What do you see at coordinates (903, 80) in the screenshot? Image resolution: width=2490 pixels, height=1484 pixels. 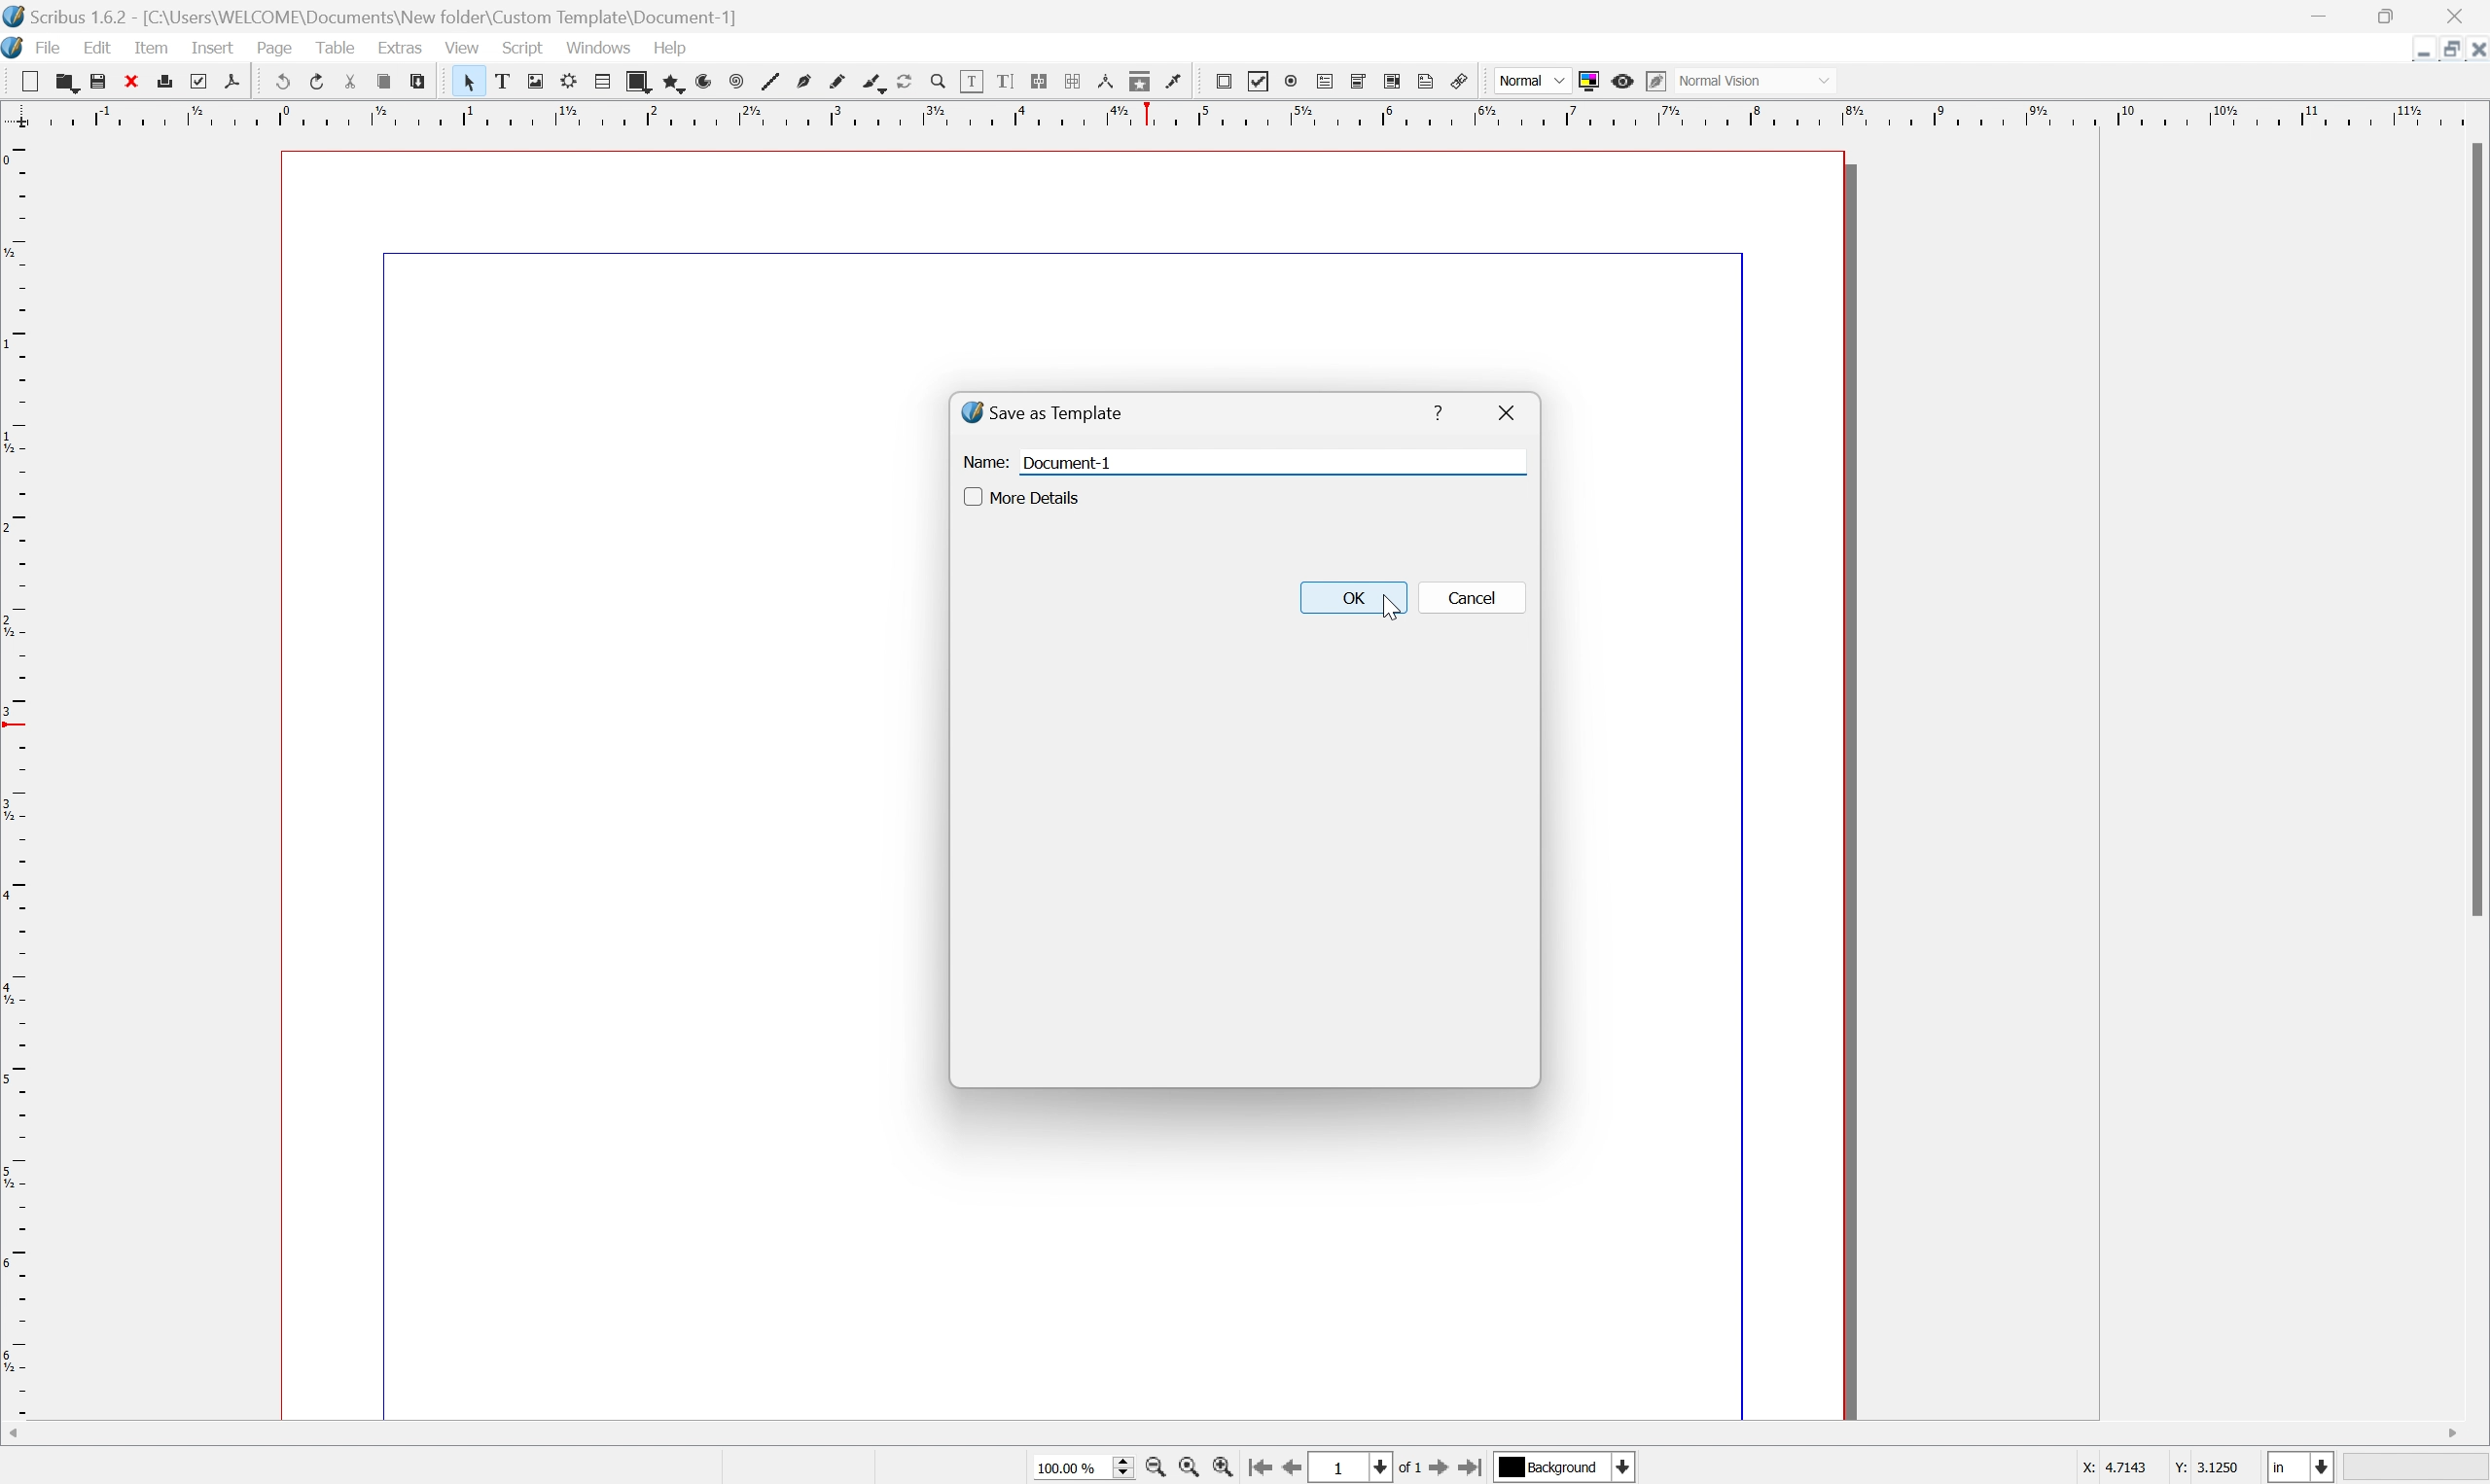 I see `Rotate item` at bounding box center [903, 80].